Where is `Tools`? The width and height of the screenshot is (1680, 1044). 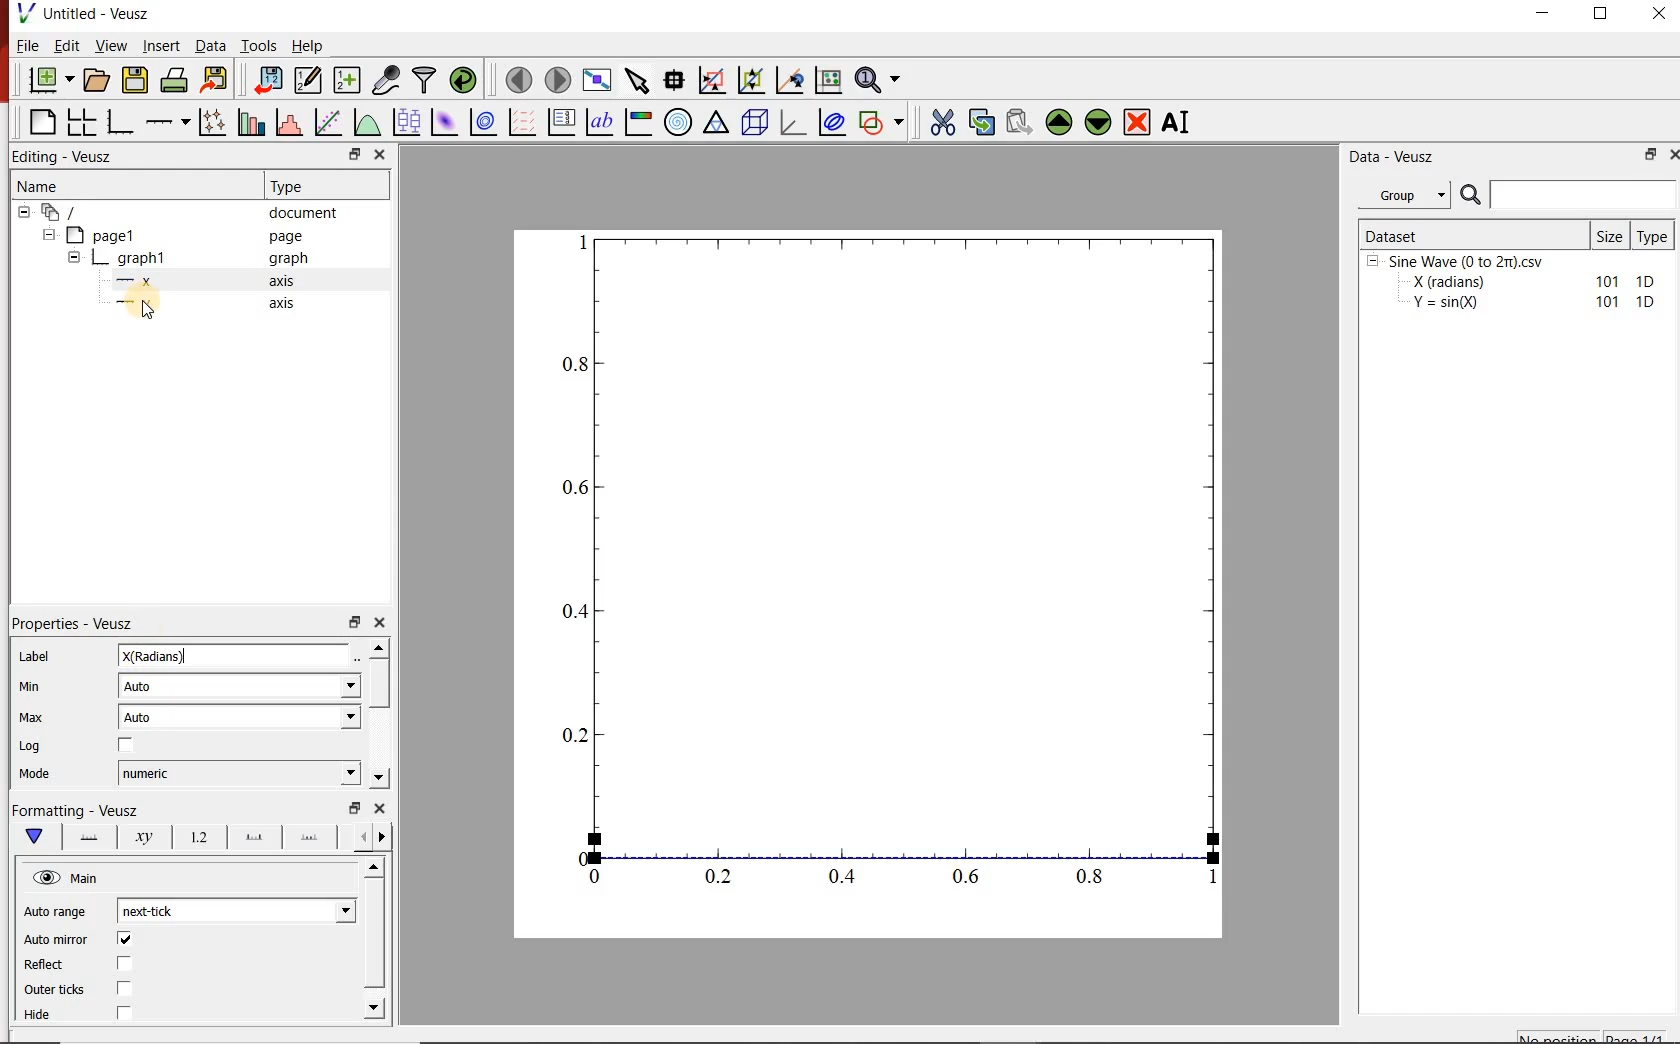
Tools is located at coordinates (259, 45).